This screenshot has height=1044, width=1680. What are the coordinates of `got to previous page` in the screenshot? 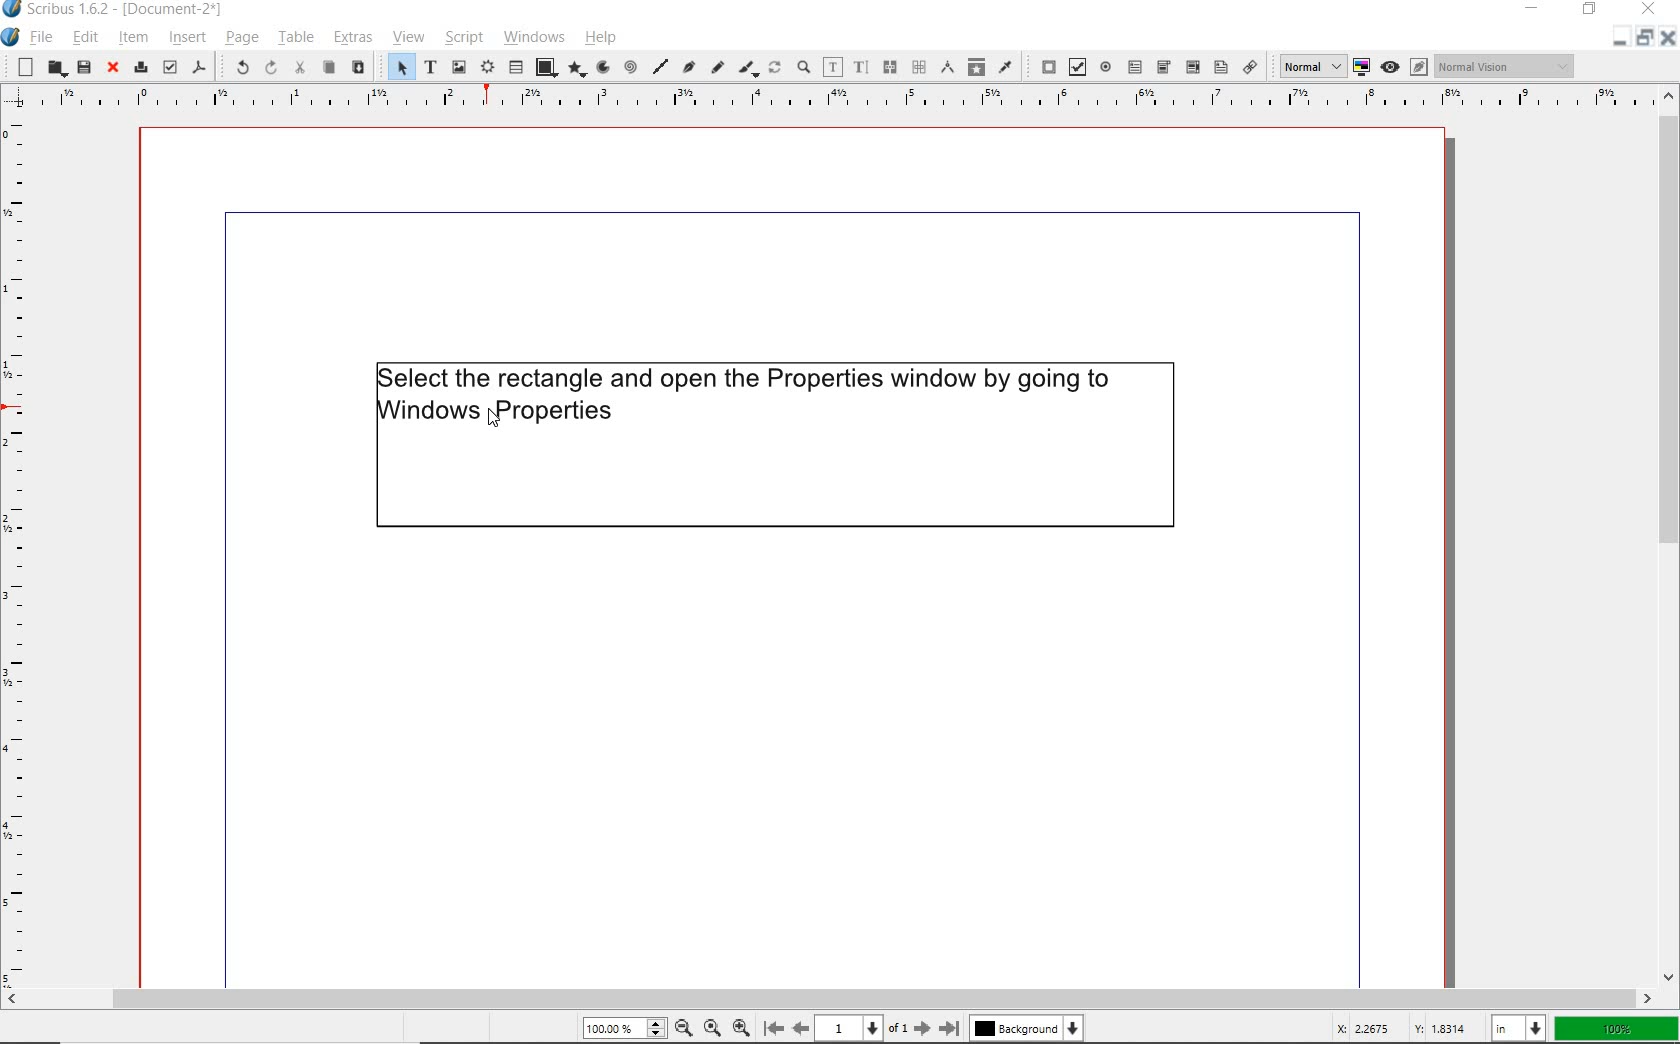 It's located at (801, 1028).